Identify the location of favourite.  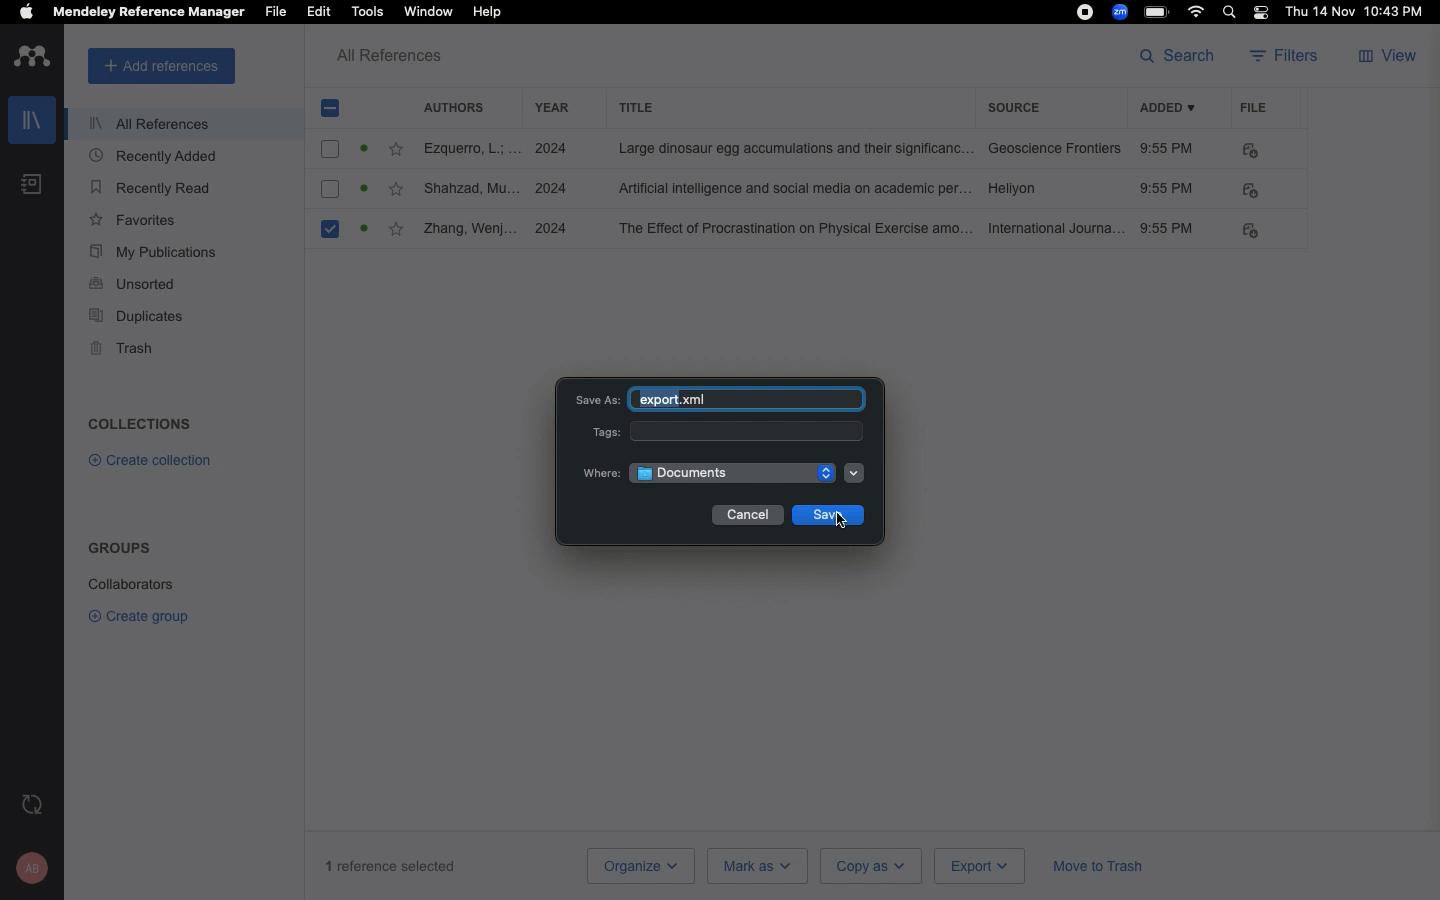
(398, 188).